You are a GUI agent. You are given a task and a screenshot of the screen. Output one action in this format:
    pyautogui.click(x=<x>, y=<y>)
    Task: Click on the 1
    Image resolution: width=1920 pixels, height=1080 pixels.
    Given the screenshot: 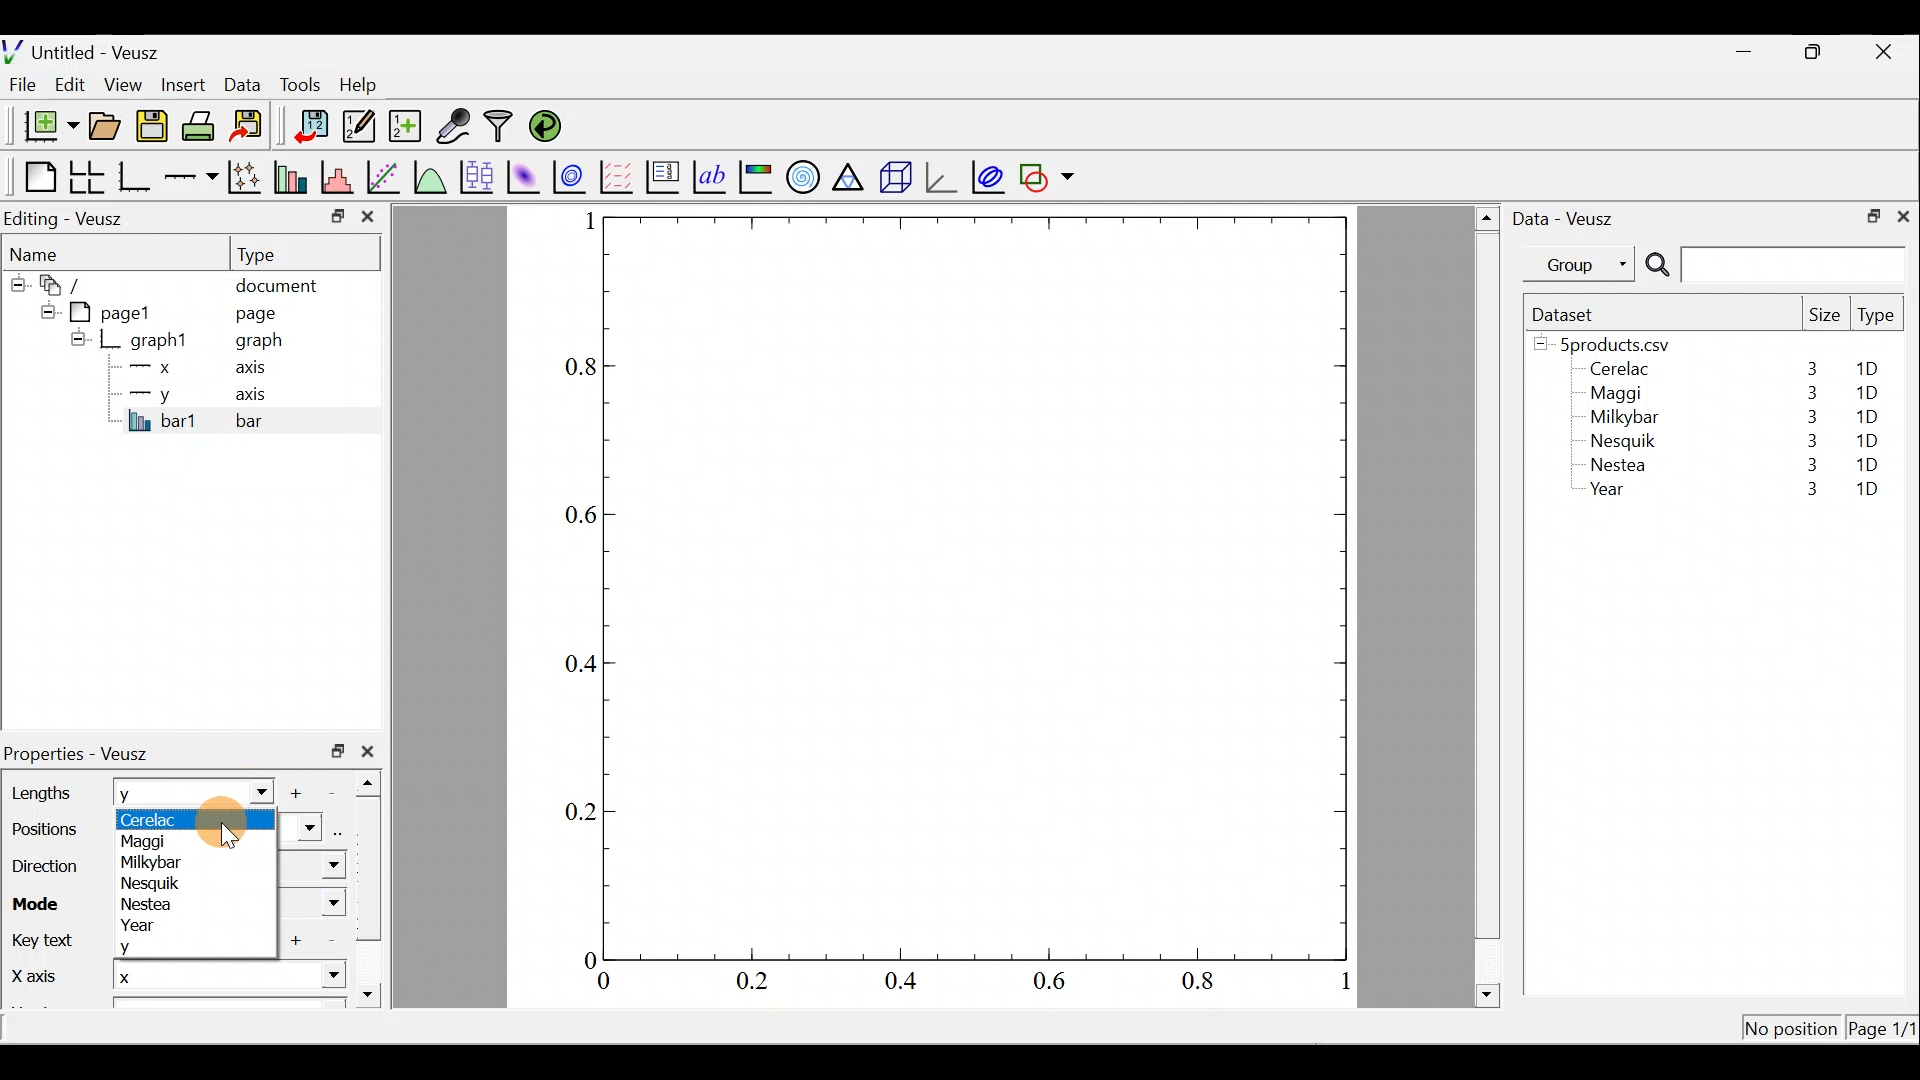 What is the action you would take?
    pyautogui.click(x=588, y=220)
    